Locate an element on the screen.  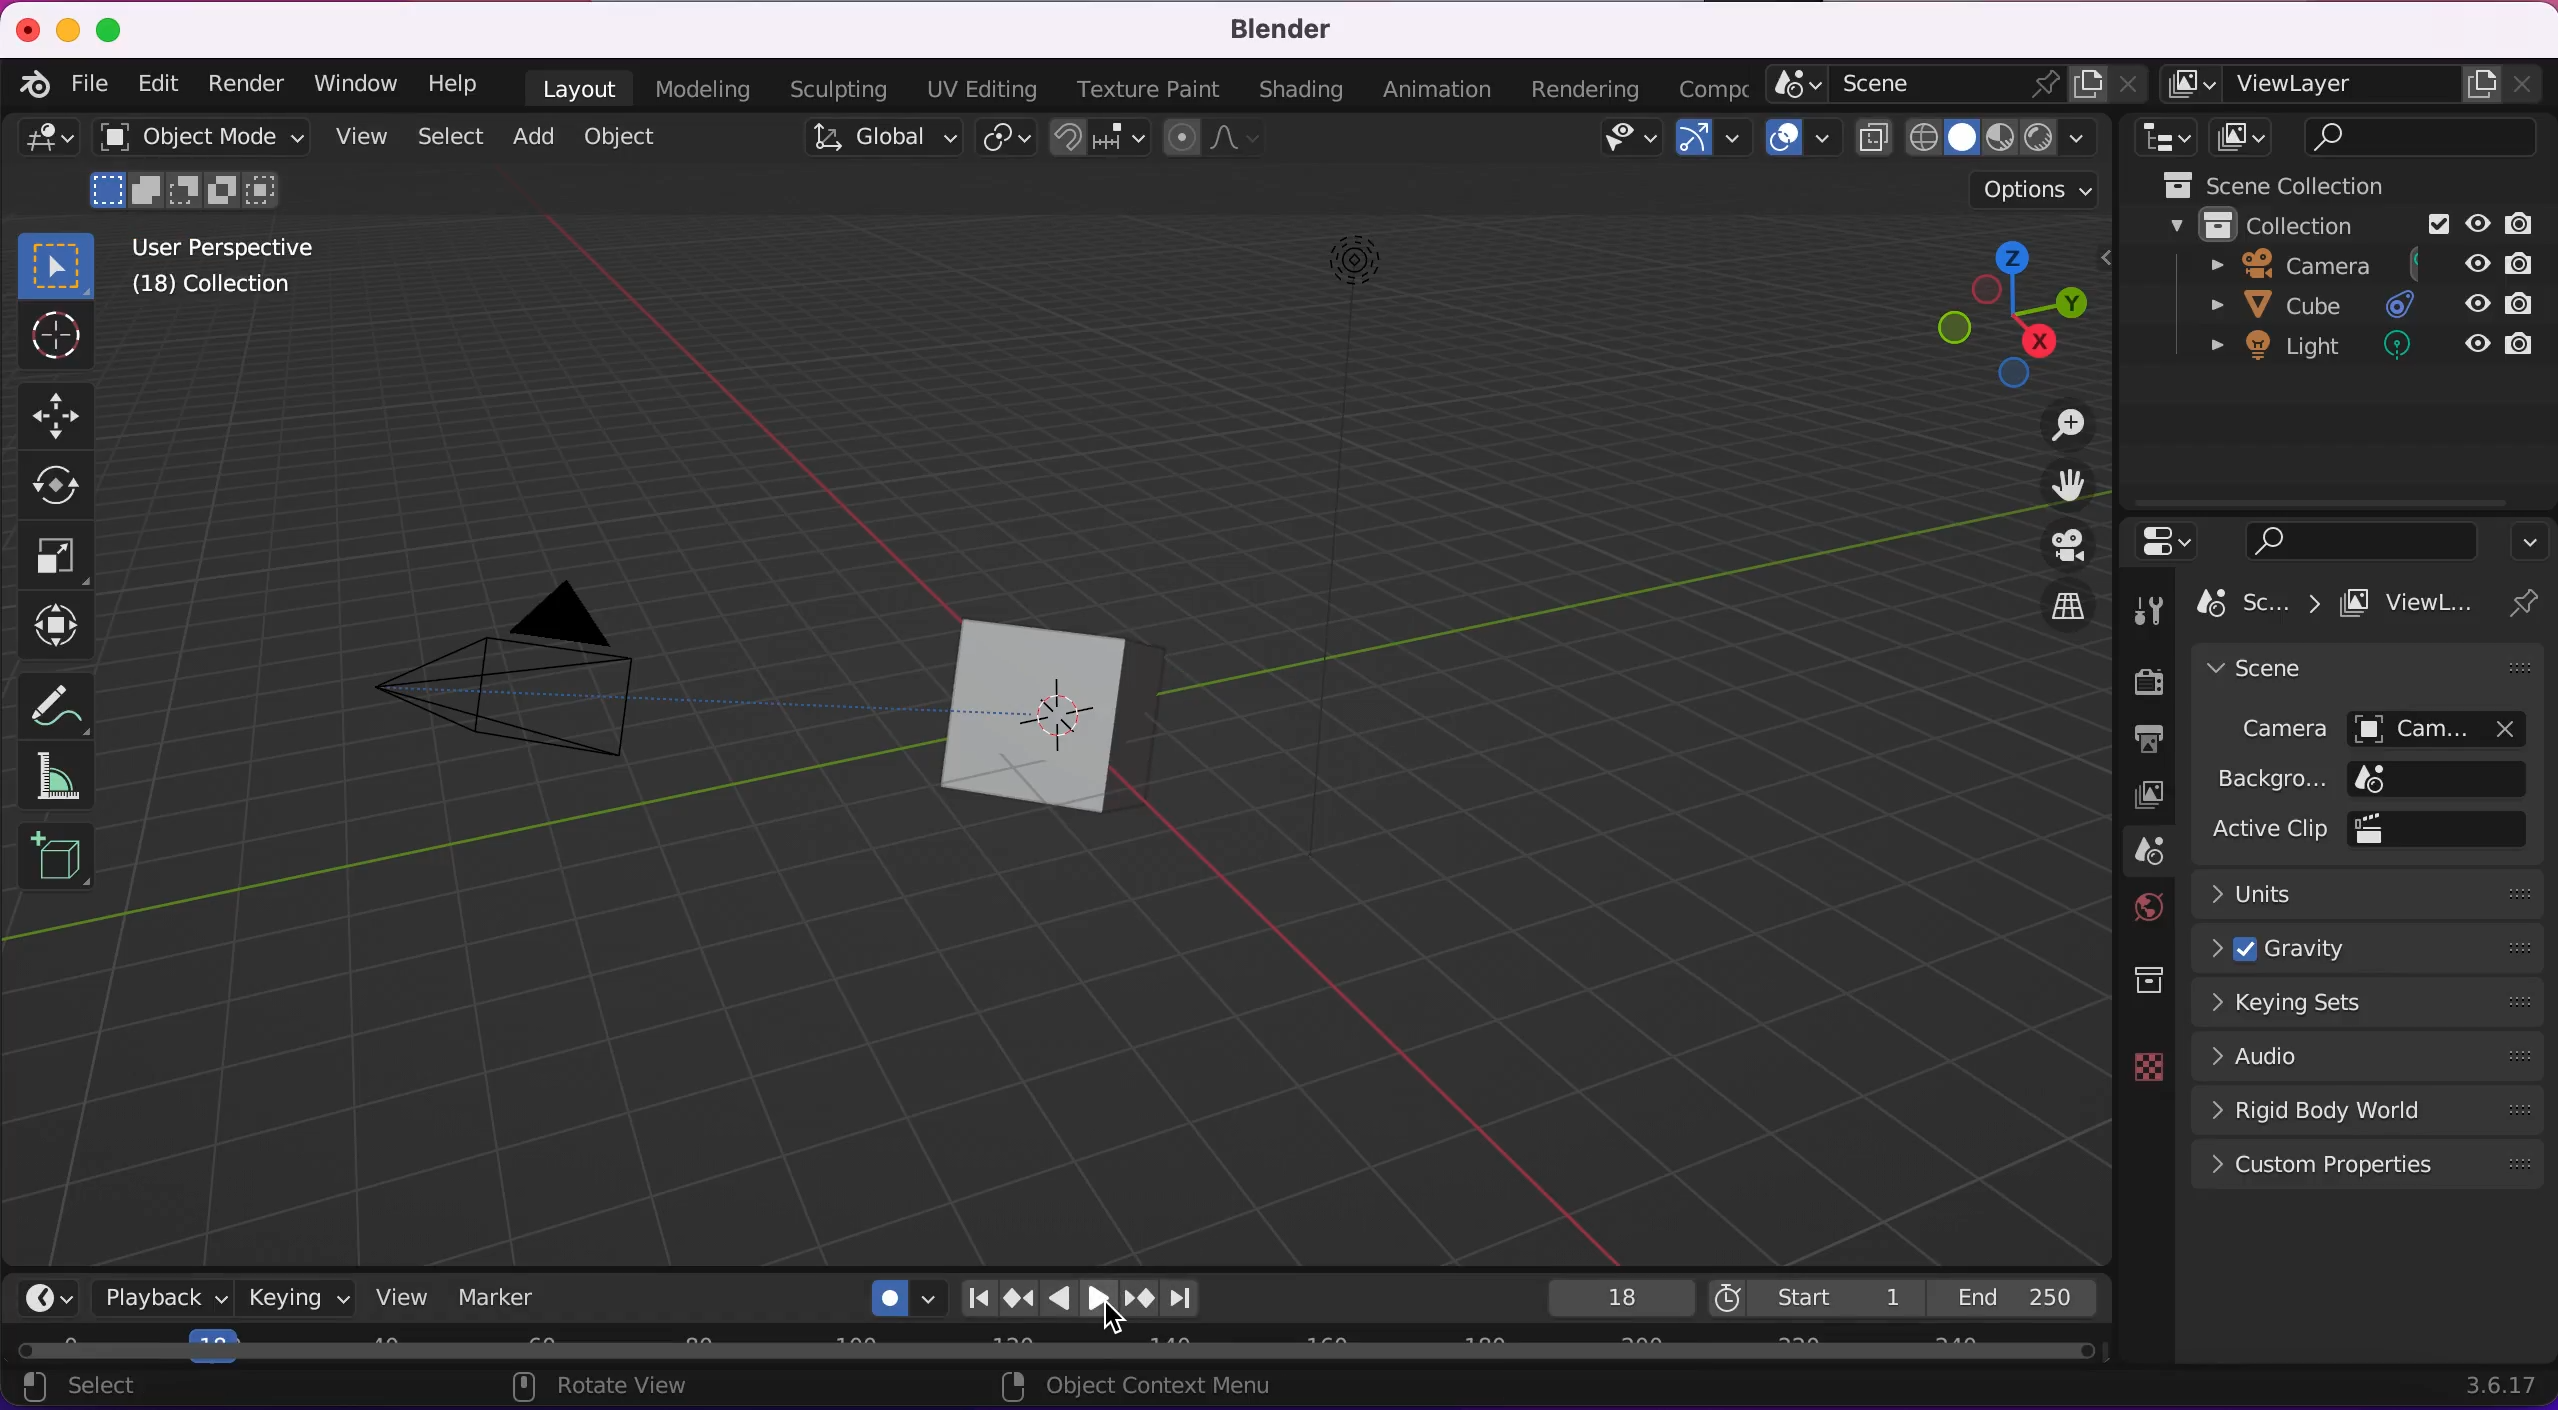
marker is located at coordinates (499, 1298).